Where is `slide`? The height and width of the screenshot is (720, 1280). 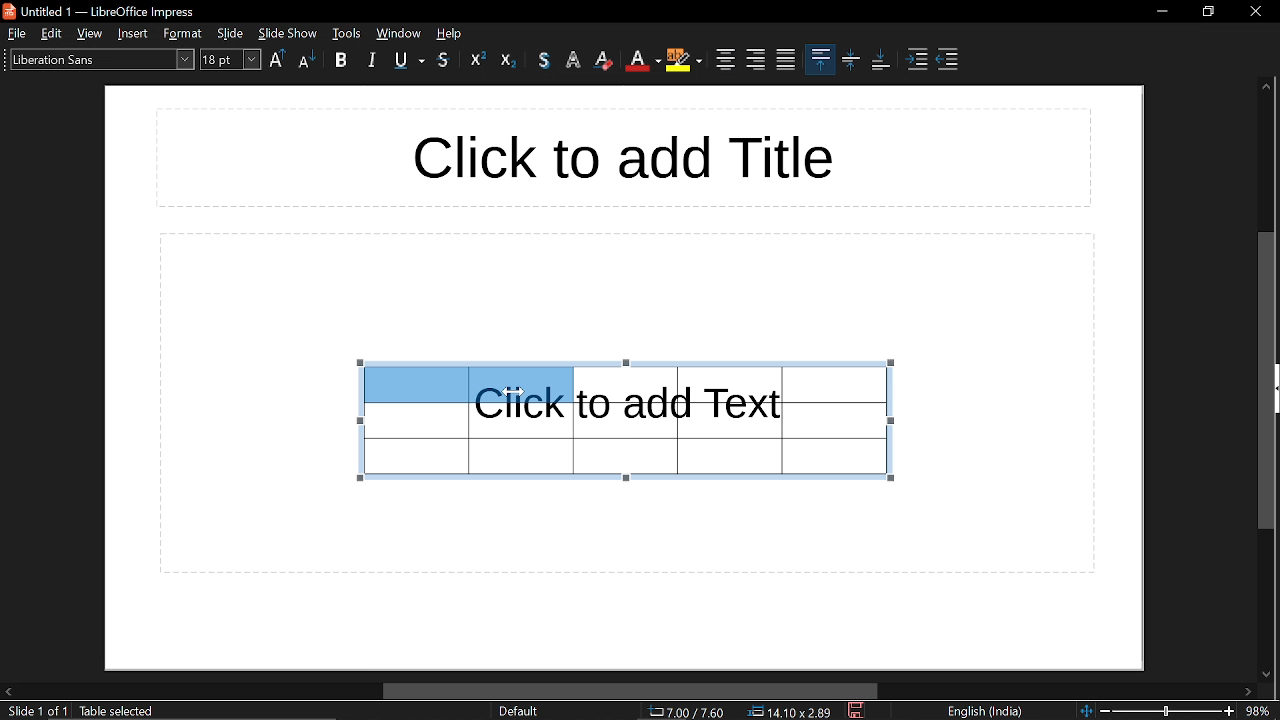 slide is located at coordinates (231, 33).